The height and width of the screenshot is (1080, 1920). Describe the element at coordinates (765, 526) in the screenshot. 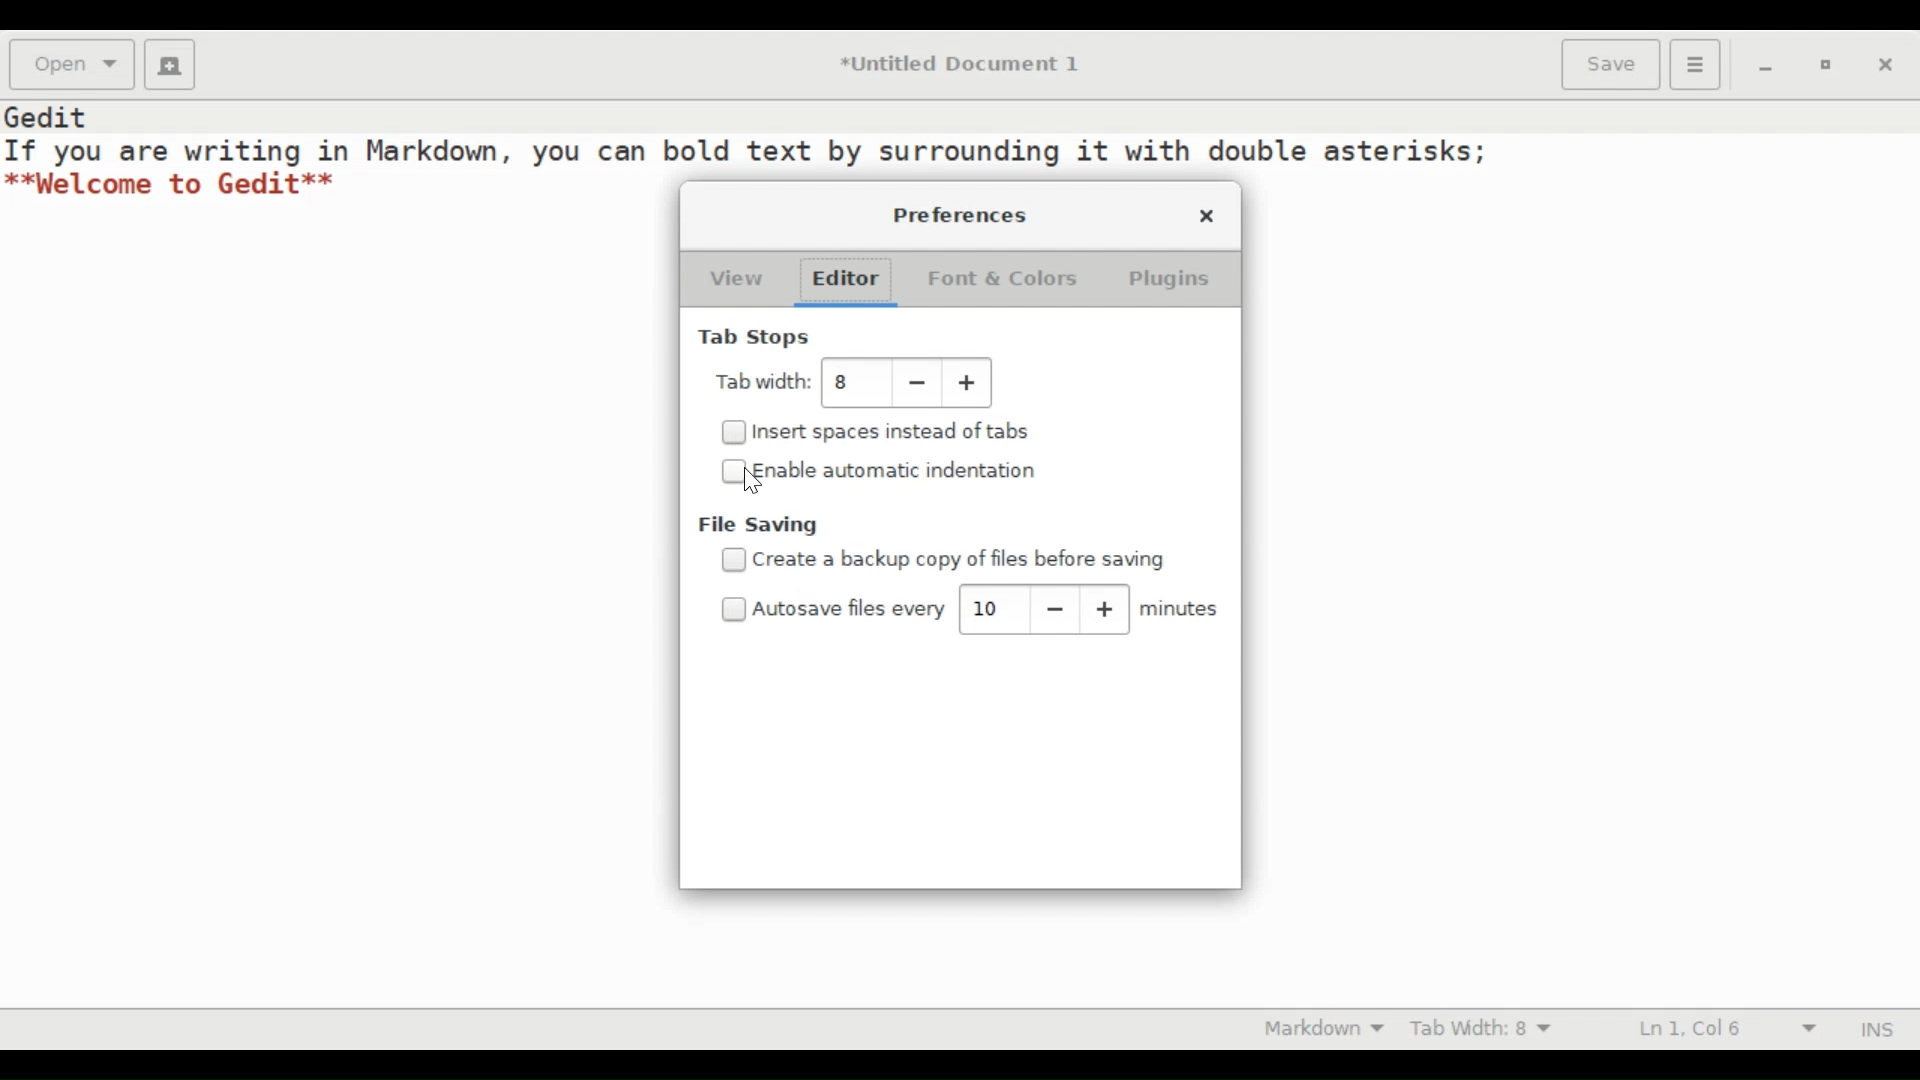

I see `File saving` at that location.